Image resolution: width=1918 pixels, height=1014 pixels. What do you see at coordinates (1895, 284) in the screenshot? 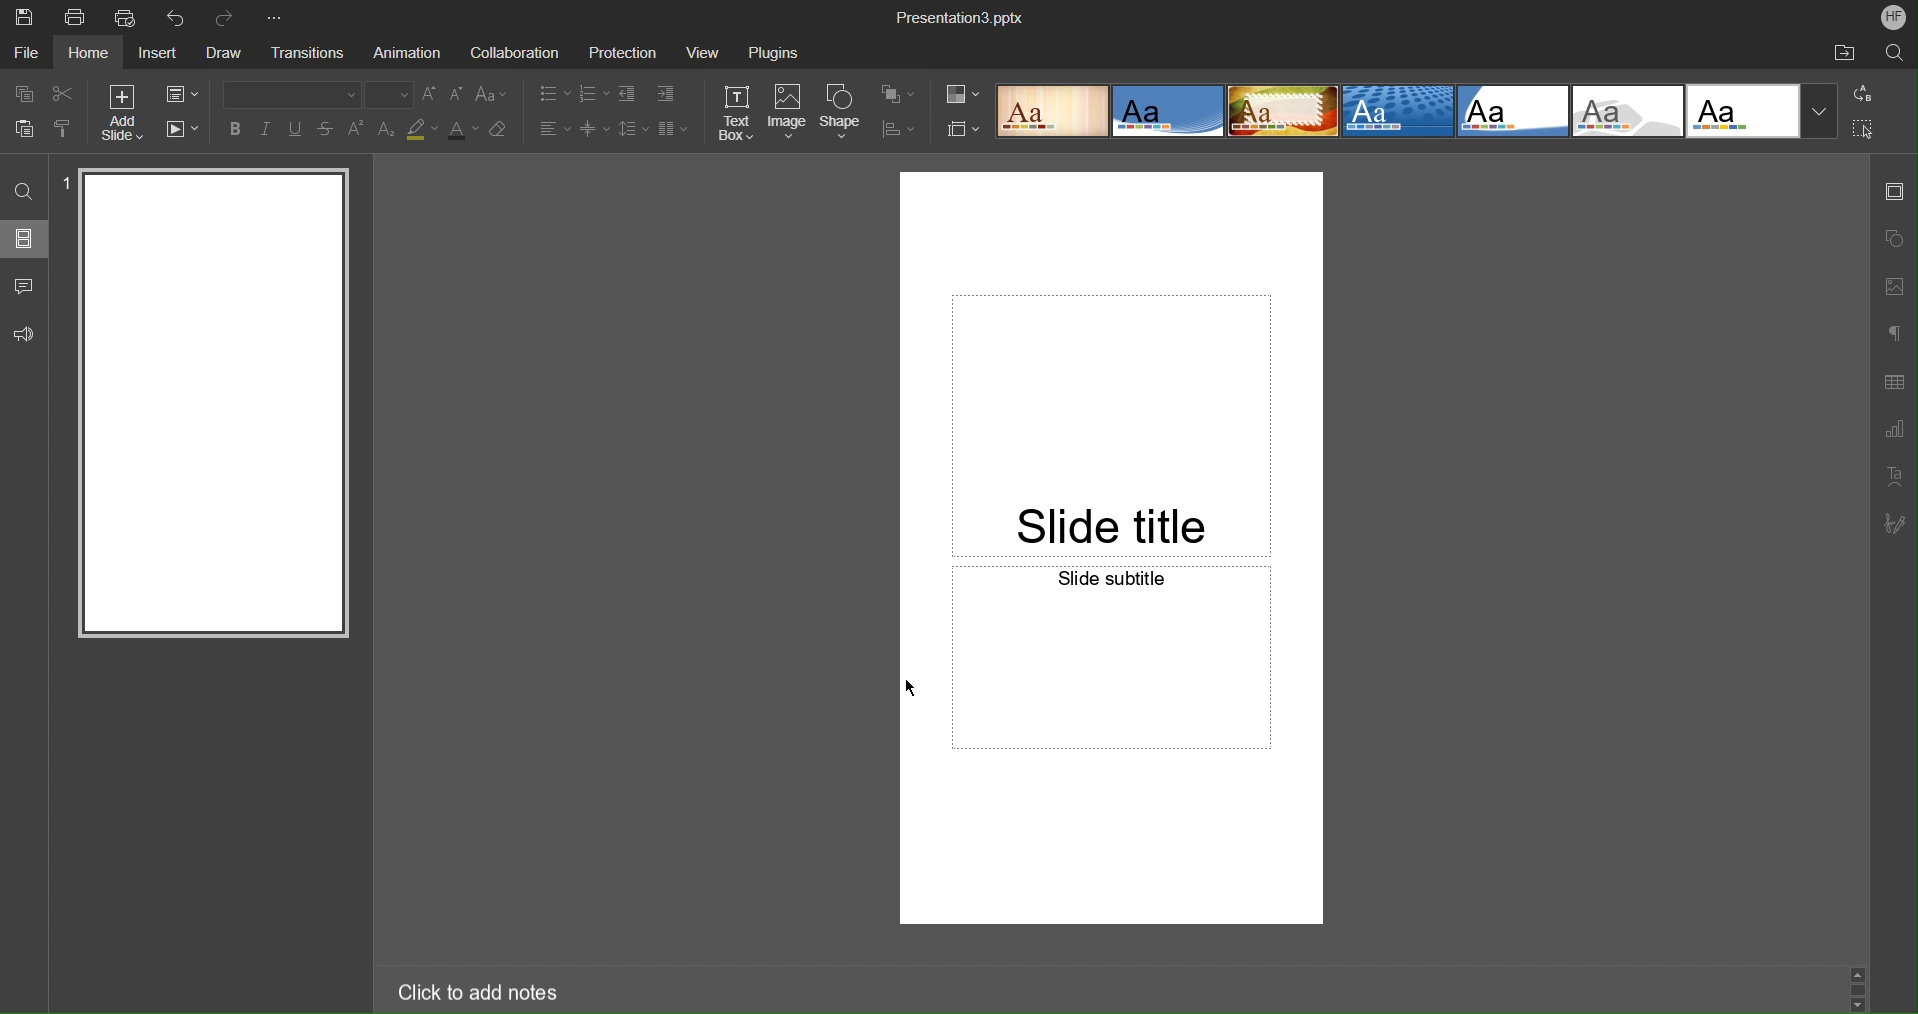
I see `Image Settings` at bounding box center [1895, 284].